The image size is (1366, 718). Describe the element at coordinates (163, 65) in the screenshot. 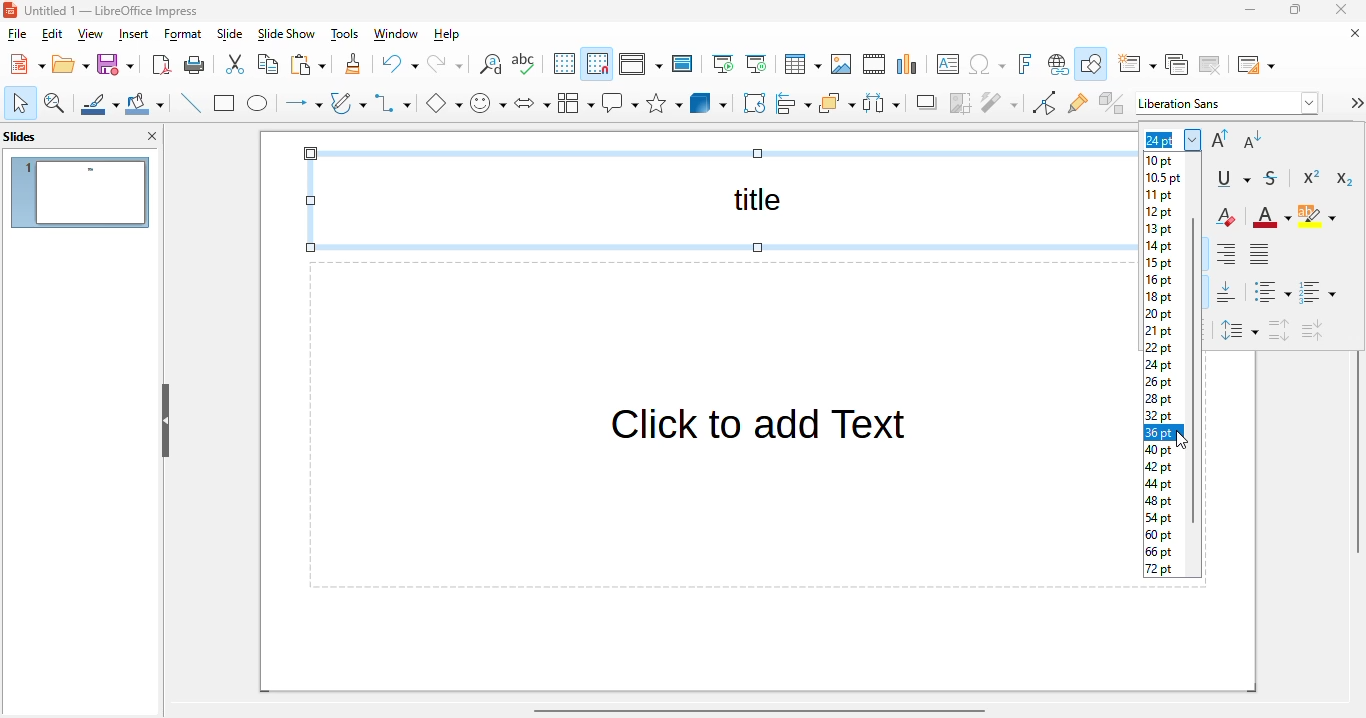

I see `export directly as PDF` at that location.